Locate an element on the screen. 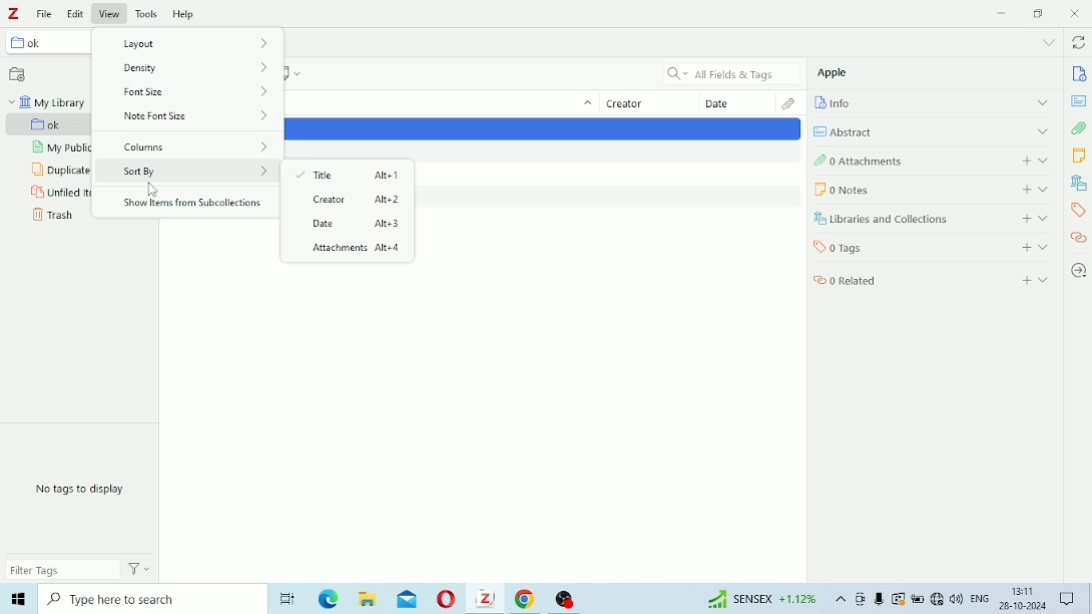  Creator Alt + 2 is located at coordinates (348, 200).